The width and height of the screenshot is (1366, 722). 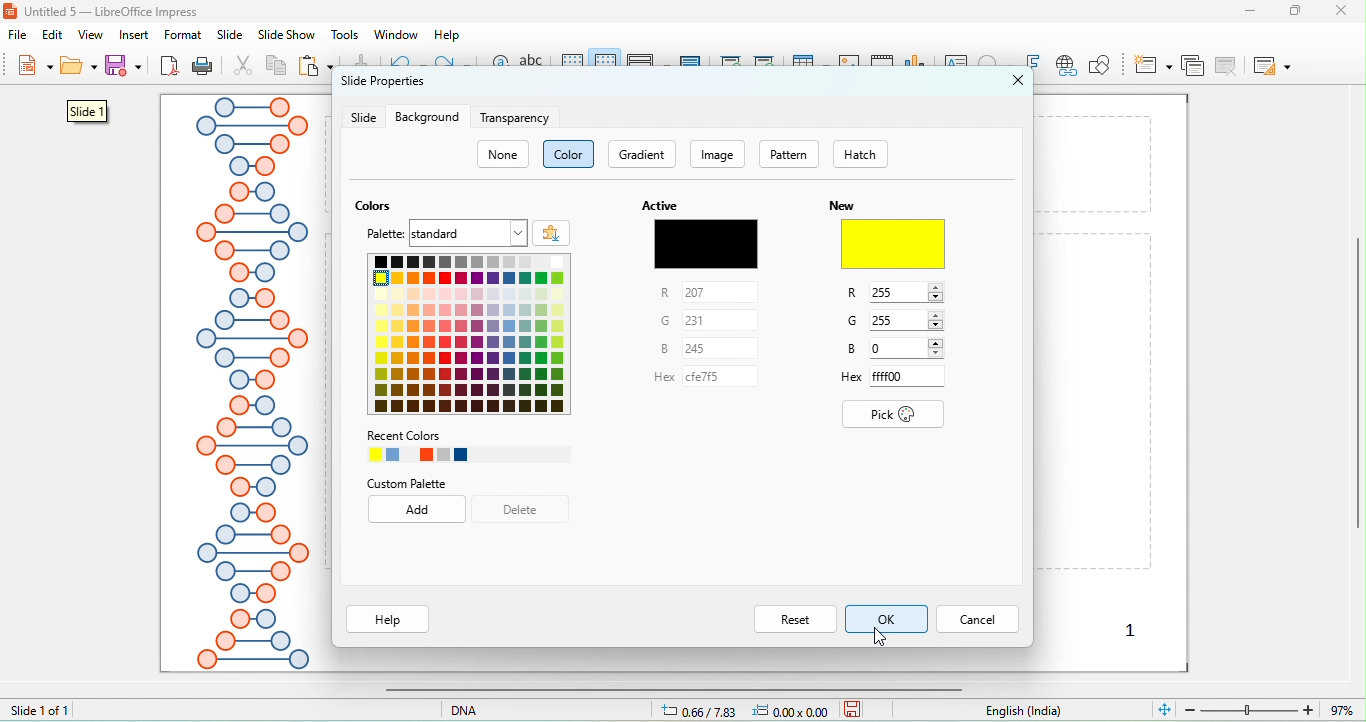 What do you see at coordinates (1034, 63) in the screenshot?
I see `fontwork text` at bounding box center [1034, 63].